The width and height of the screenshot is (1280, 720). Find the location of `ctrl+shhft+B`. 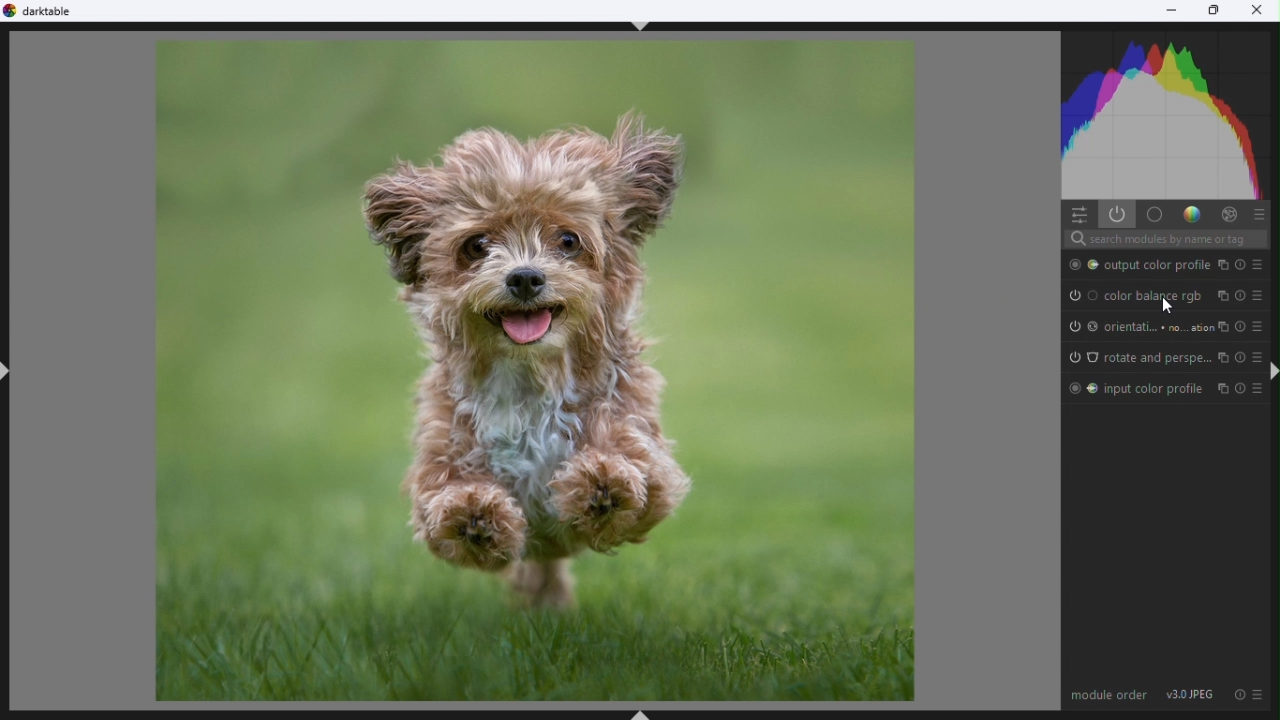

ctrl+shhft+B is located at coordinates (644, 713).